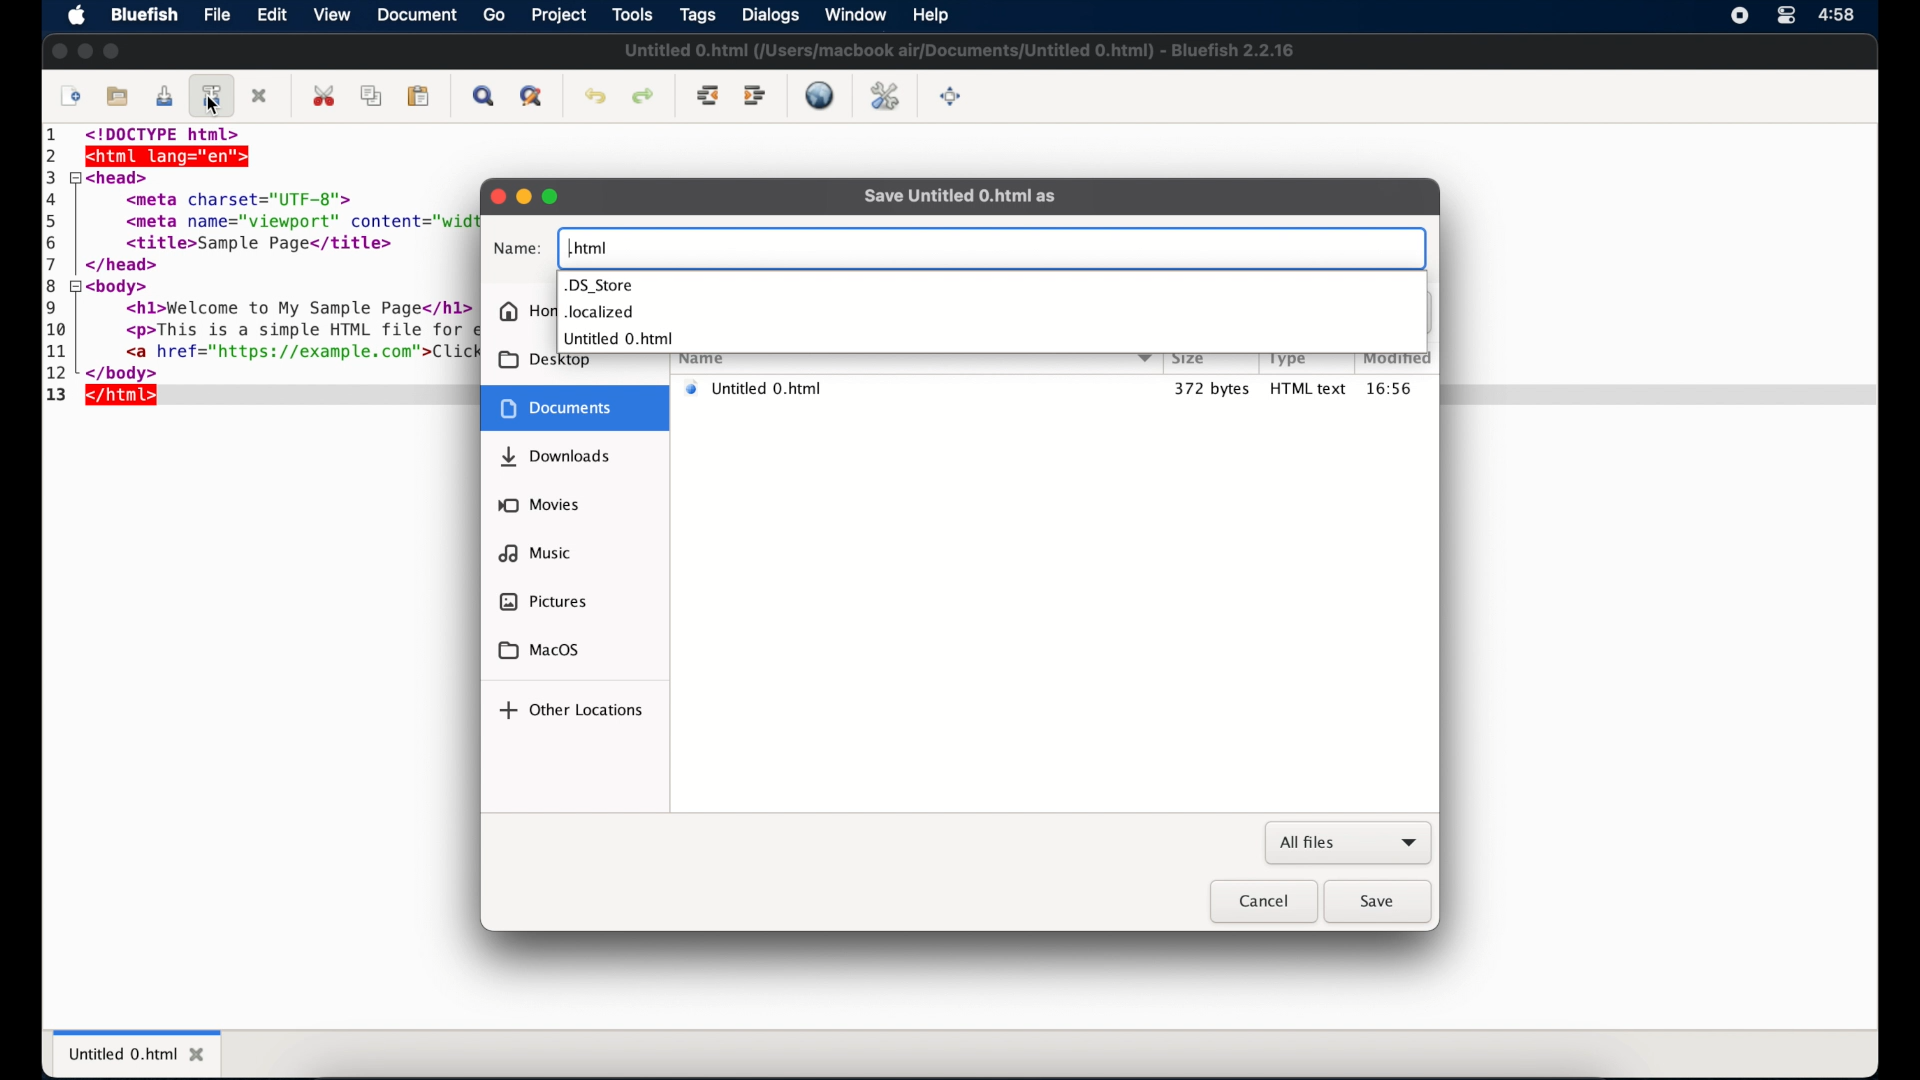 This screenshot has width=1920, height=1080. Describe the element at coordinates (374, 96) in the screenshot. I see `copy` at that location.